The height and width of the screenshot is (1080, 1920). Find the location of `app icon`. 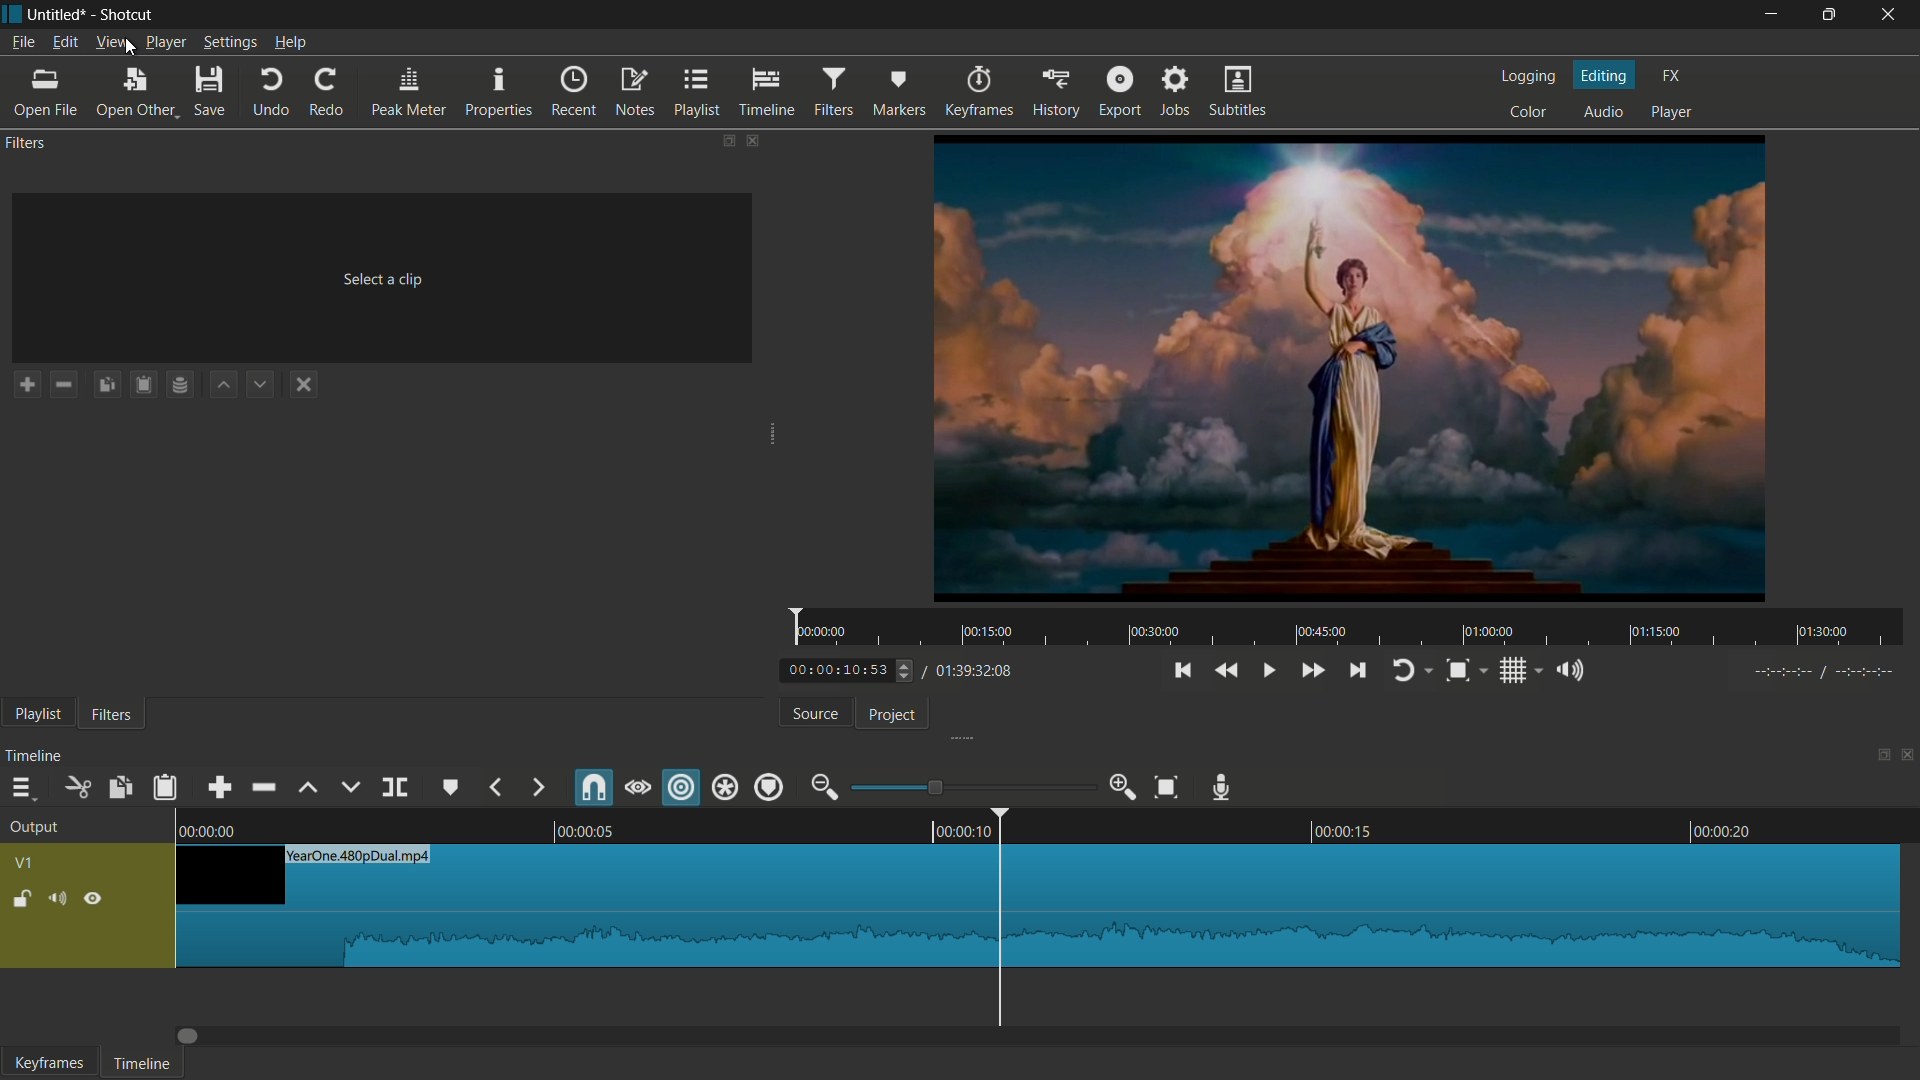

app icon is located at coordinates (12, 12).